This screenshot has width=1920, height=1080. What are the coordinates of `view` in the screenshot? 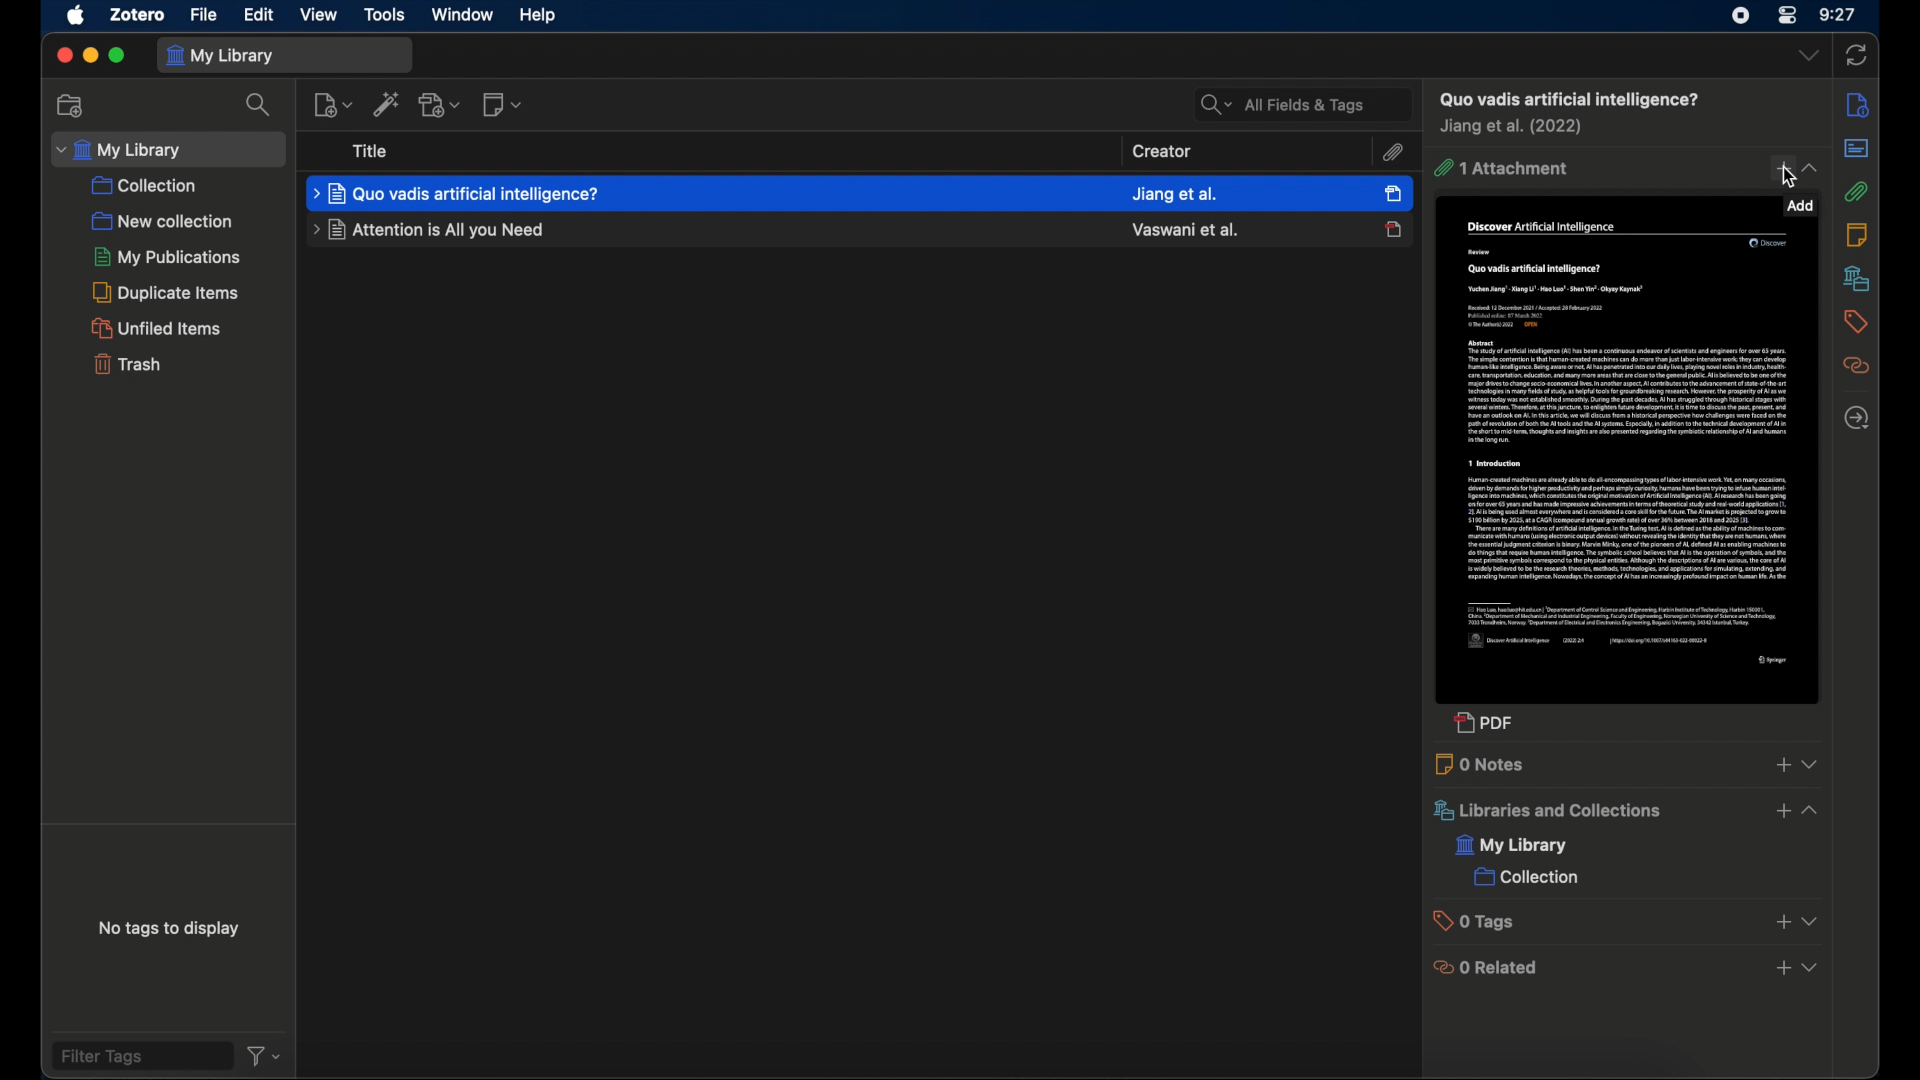 It's located at (319, 14).